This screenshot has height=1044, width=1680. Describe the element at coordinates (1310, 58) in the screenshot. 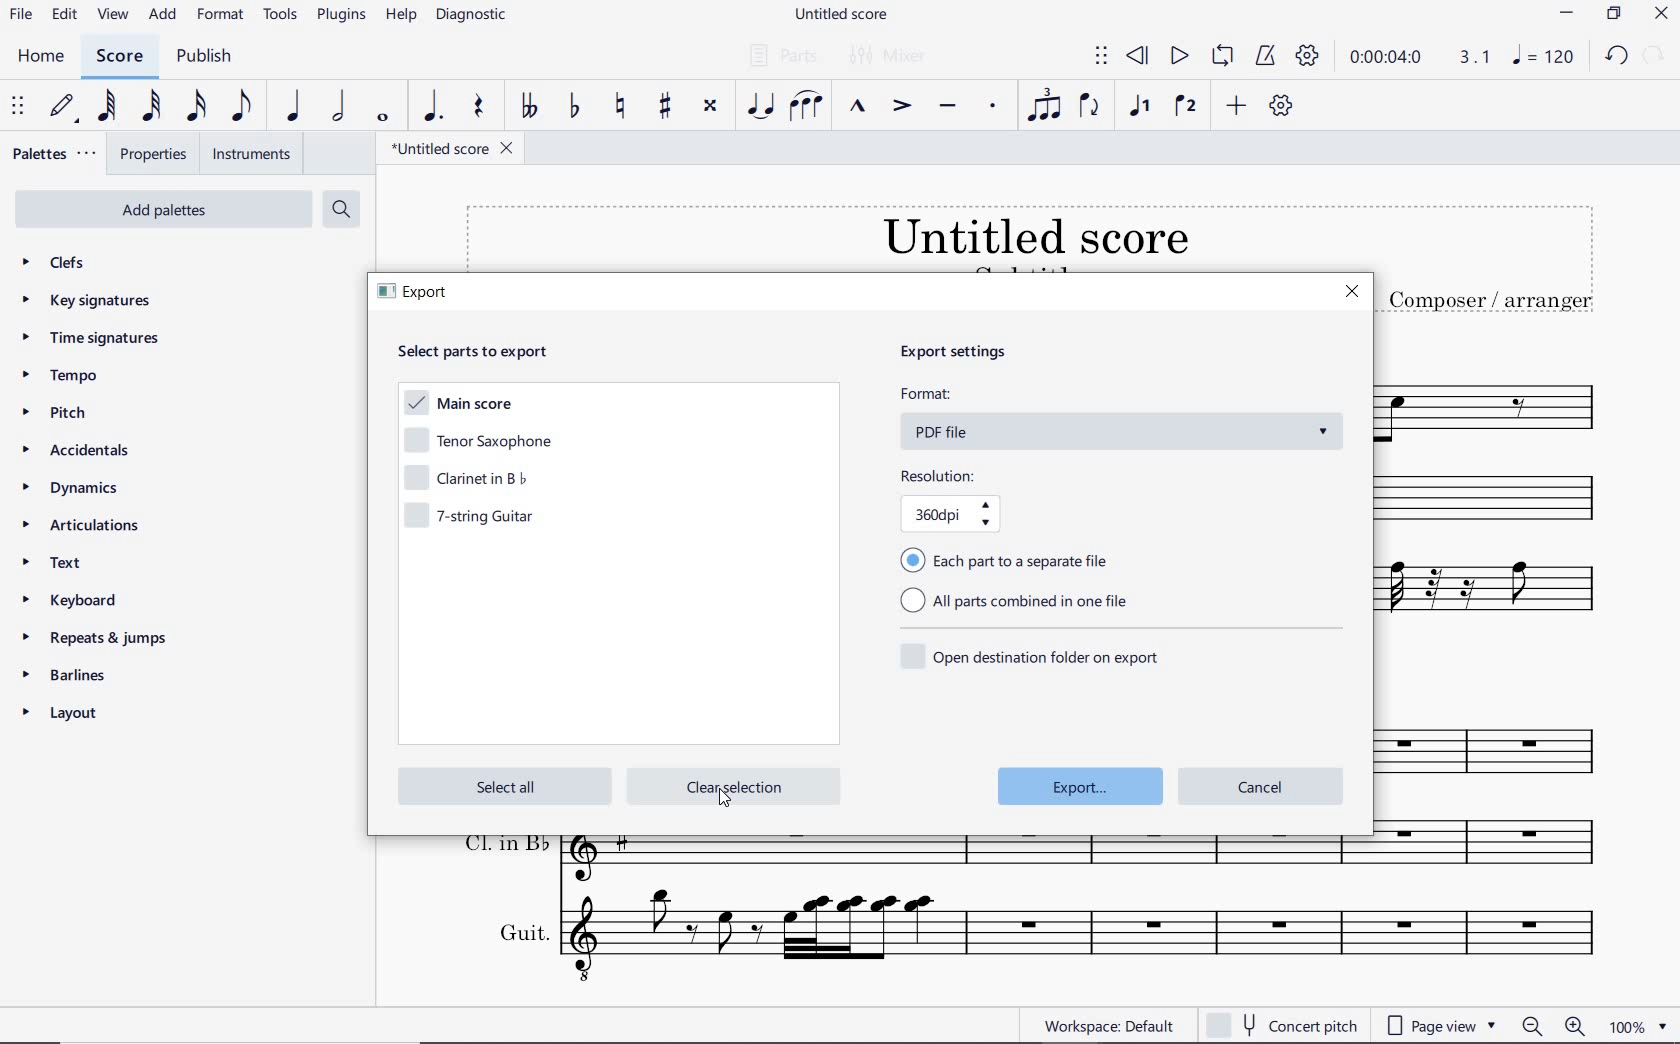

I see `PLAYBACK SETTINGS` at that location.